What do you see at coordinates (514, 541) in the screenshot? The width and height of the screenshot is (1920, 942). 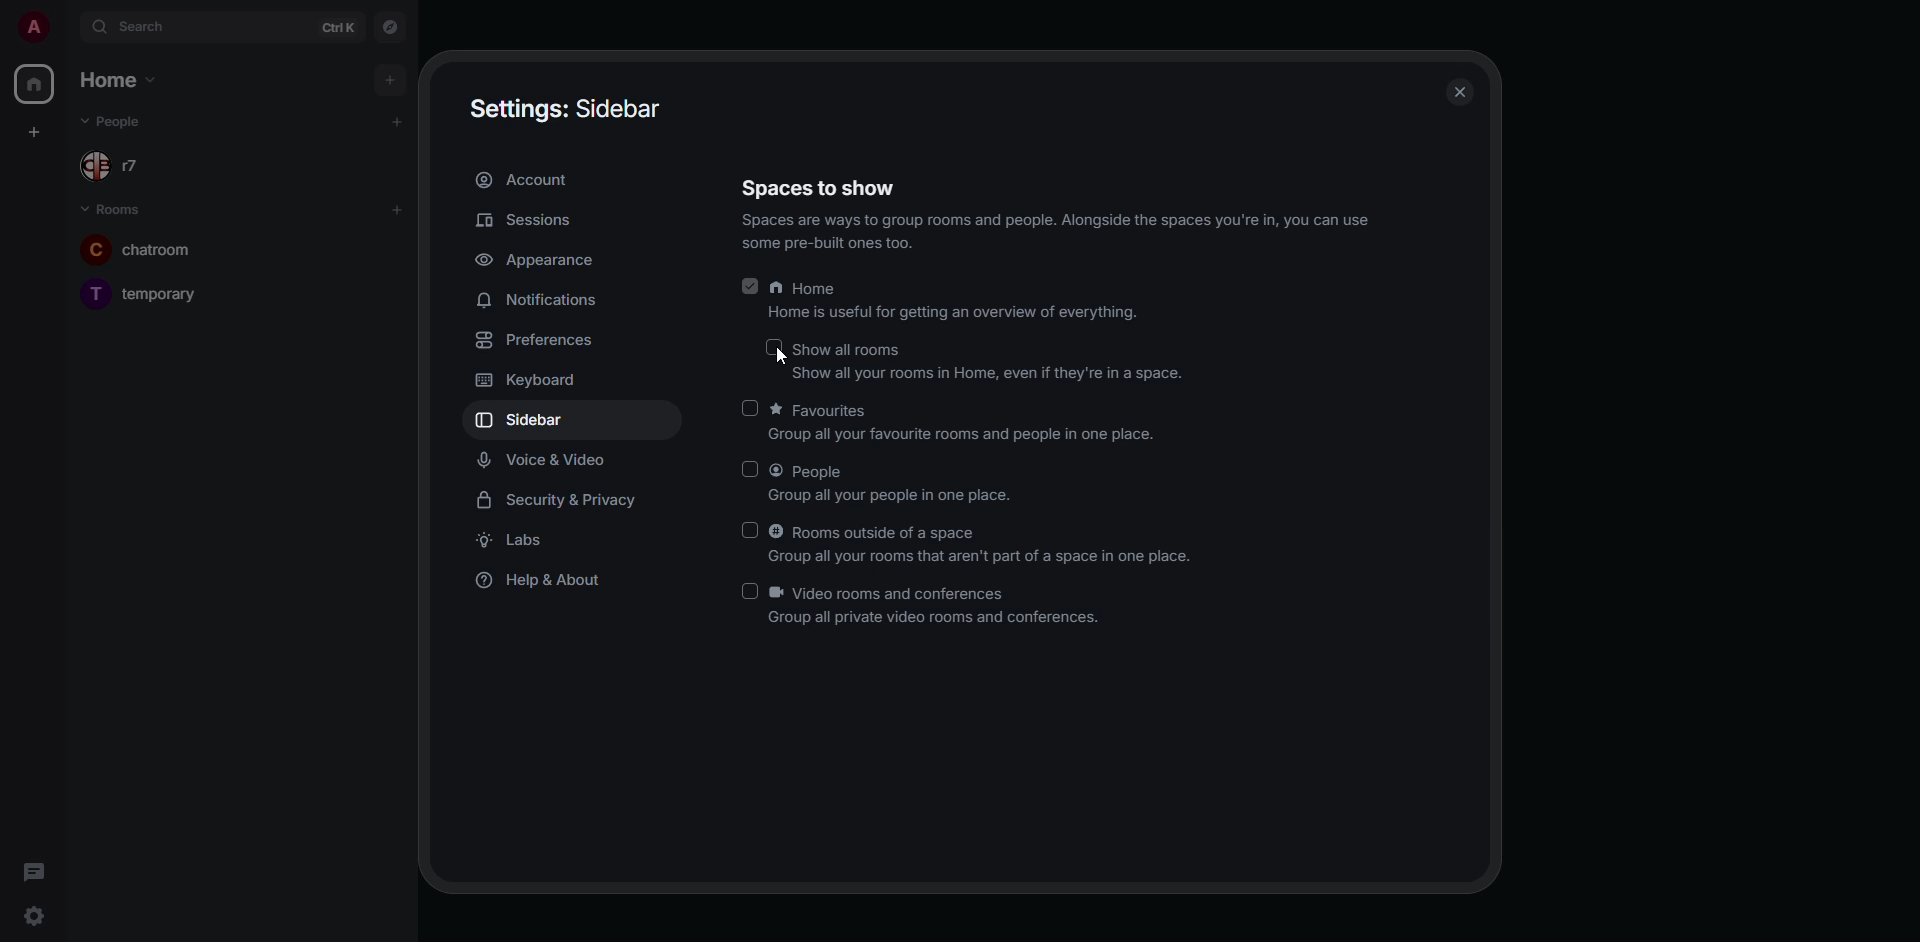 I see `labs` at bounding box center [514, 541].